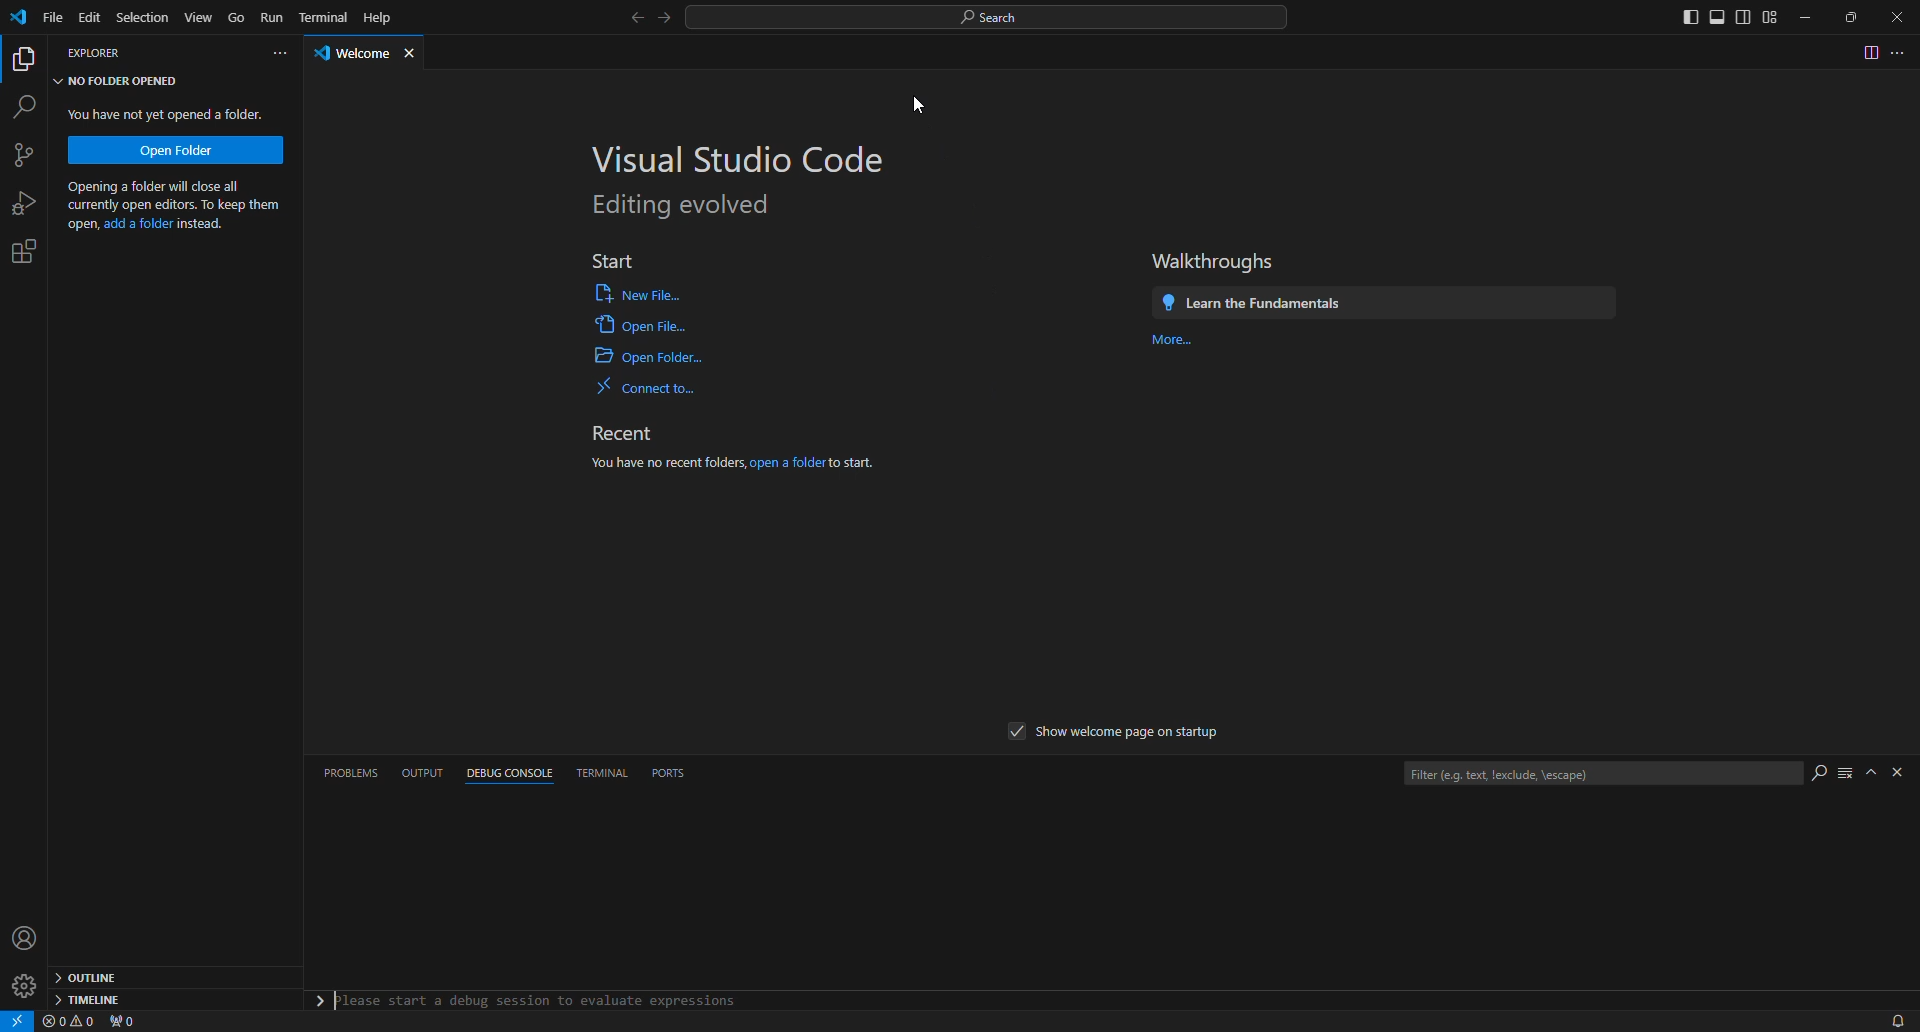 The width and height of the screenshot is (1920, 1032). Describe the element at coordinates (21, 19) in the screenshot. I see `logo` at that location.